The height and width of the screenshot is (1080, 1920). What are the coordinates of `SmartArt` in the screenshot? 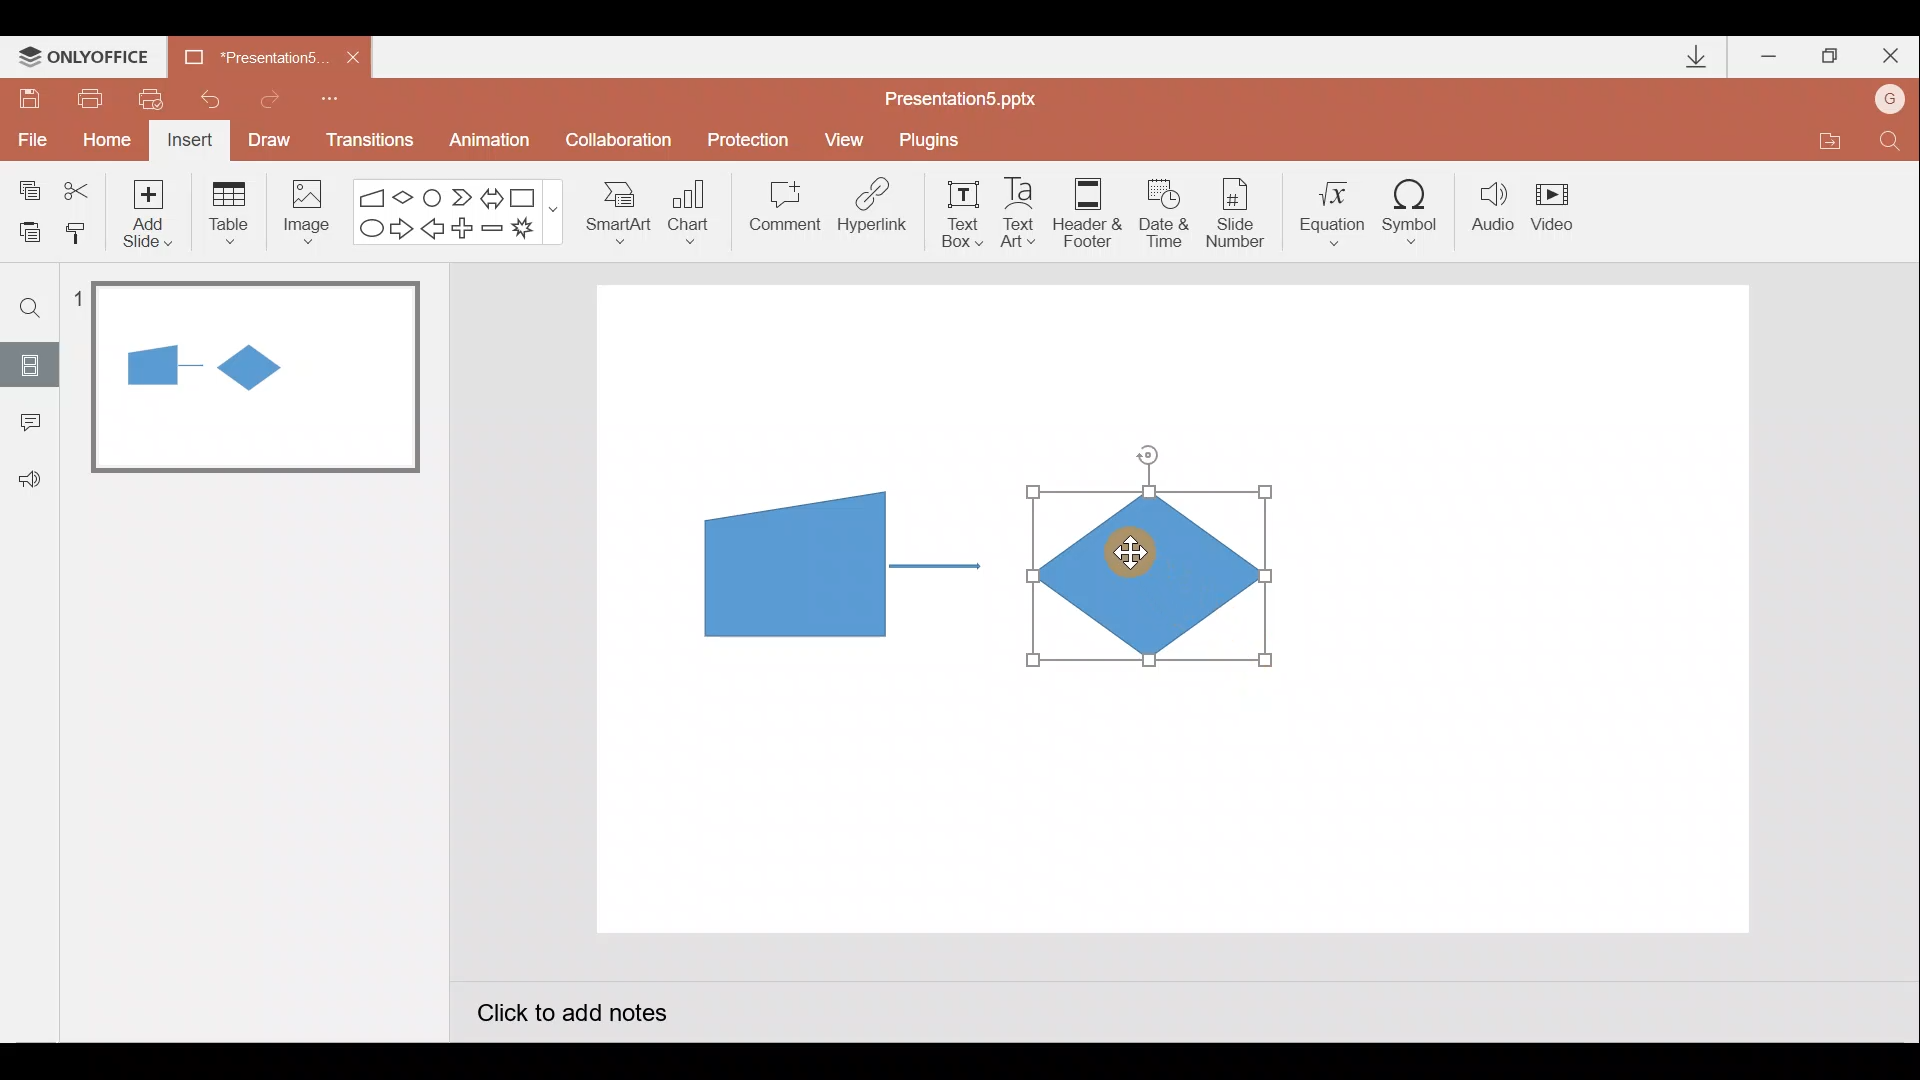 It's located at (611, 211).